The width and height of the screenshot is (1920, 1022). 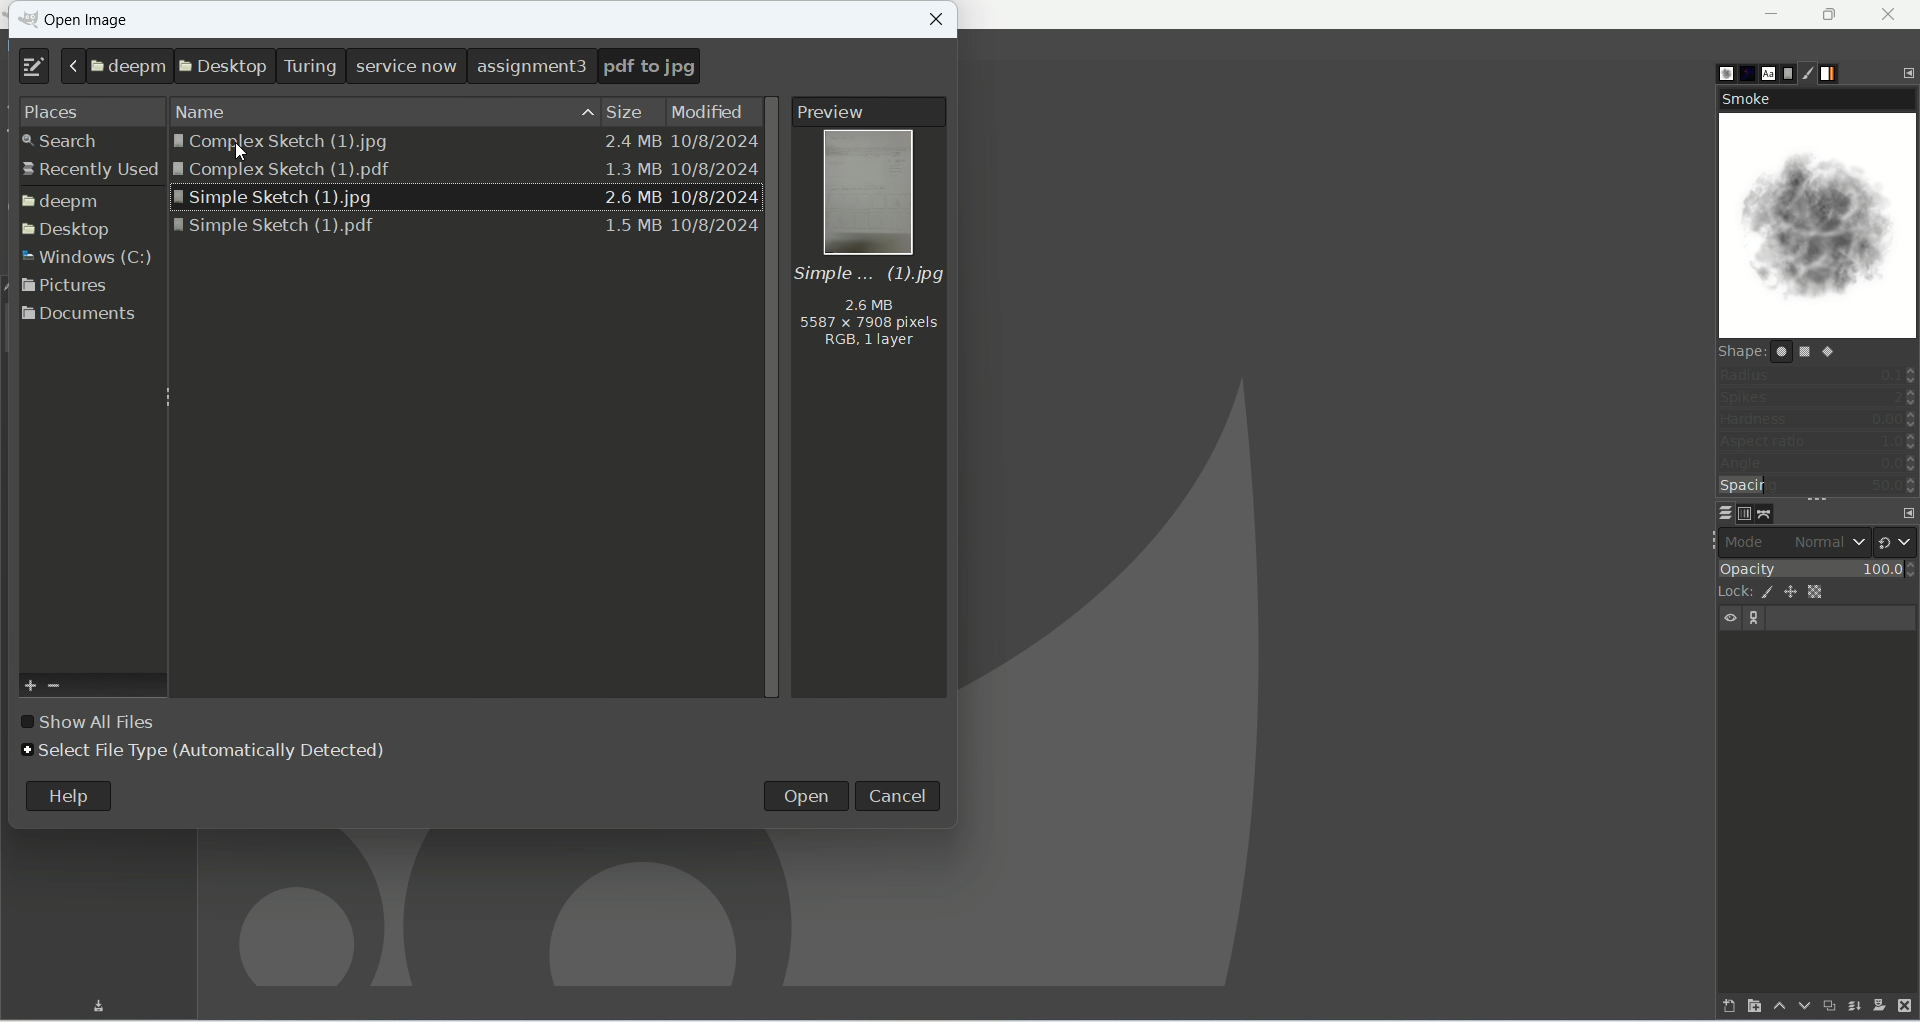 I want to click on cancel, so click(x=898, y=796).